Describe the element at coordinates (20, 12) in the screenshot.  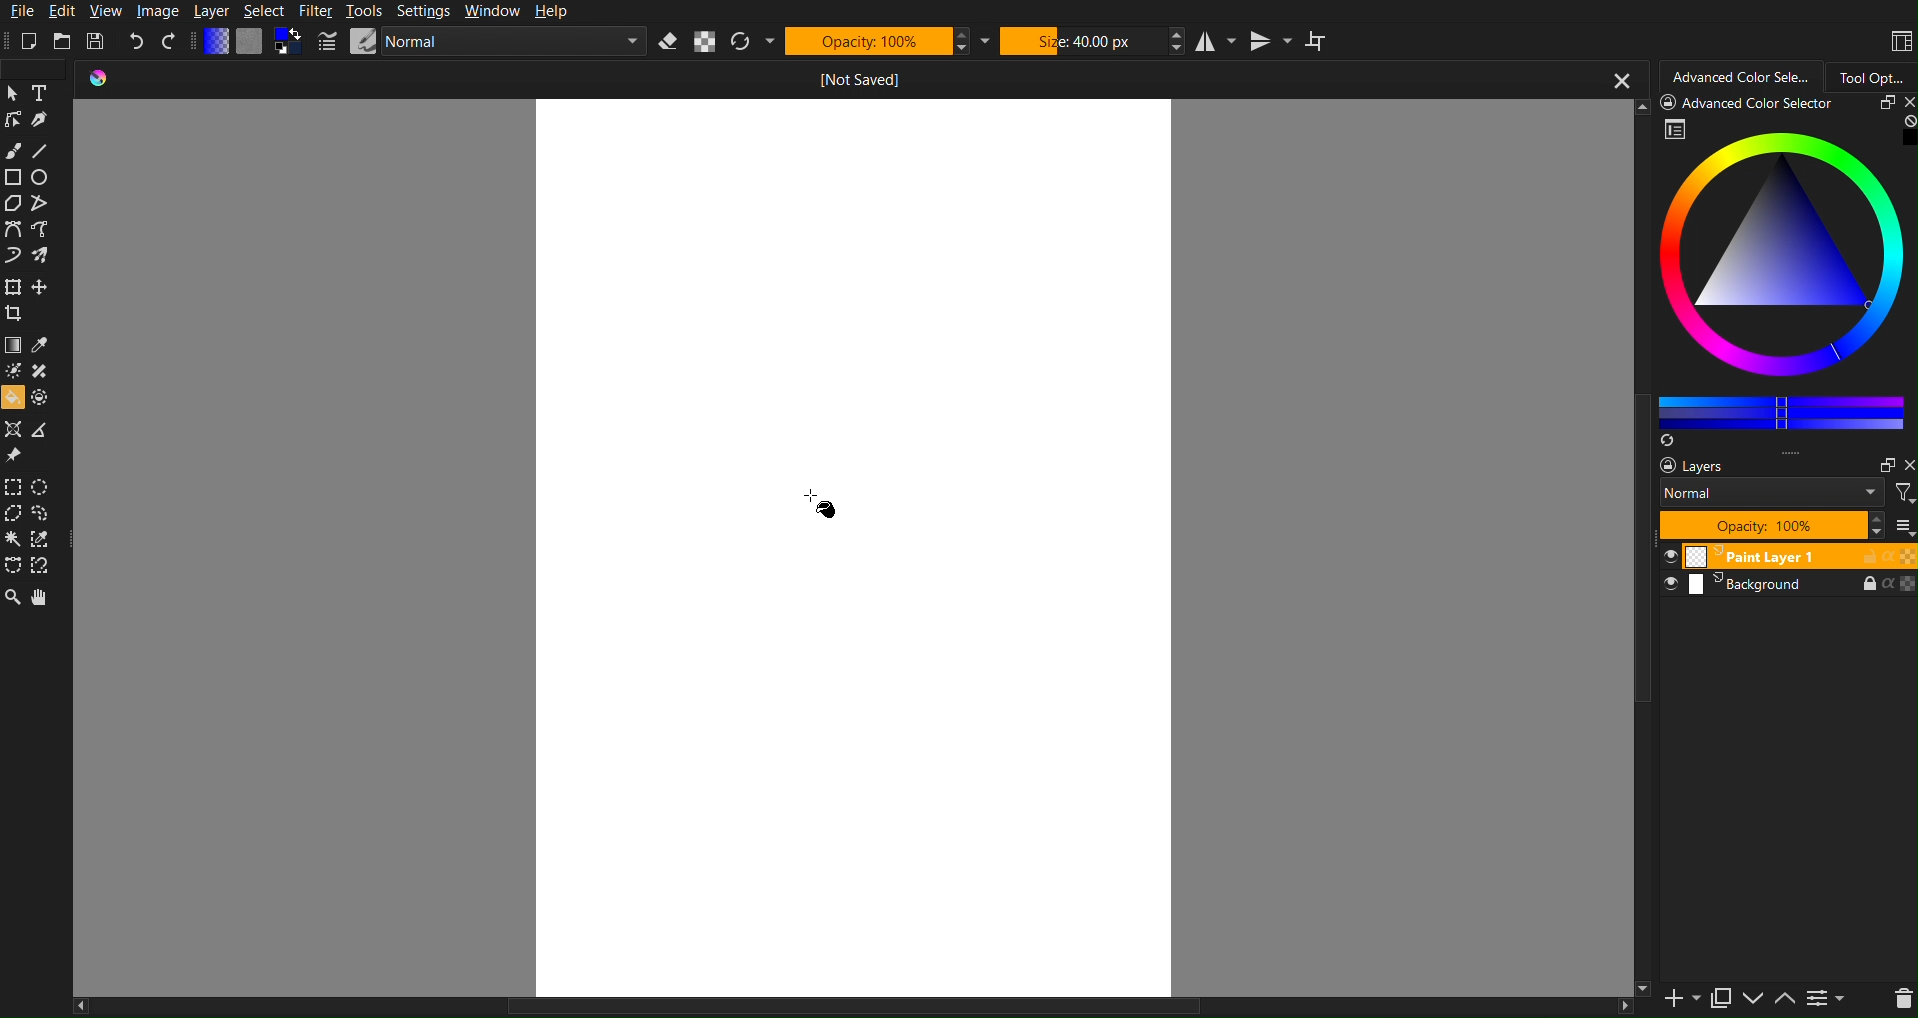
I see `File` at that location.